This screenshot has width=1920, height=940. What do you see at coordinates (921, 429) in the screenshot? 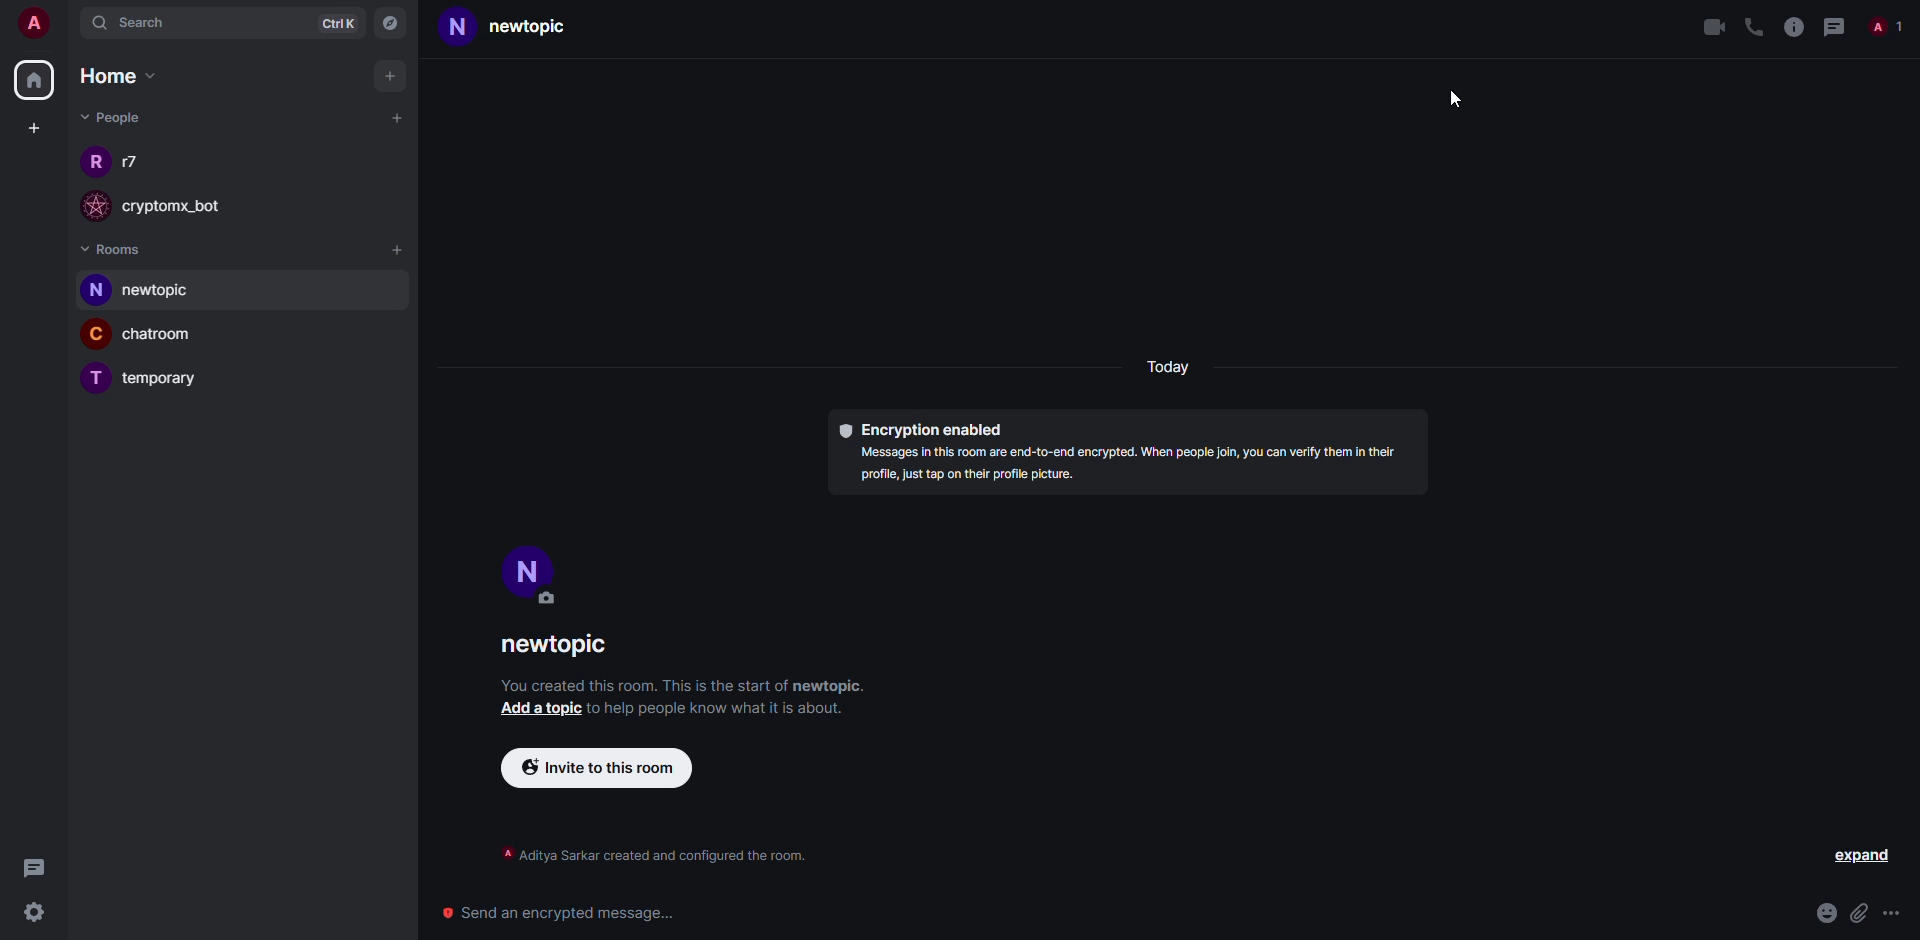
I see `encryption enabled` at bounding box center [921, 429].